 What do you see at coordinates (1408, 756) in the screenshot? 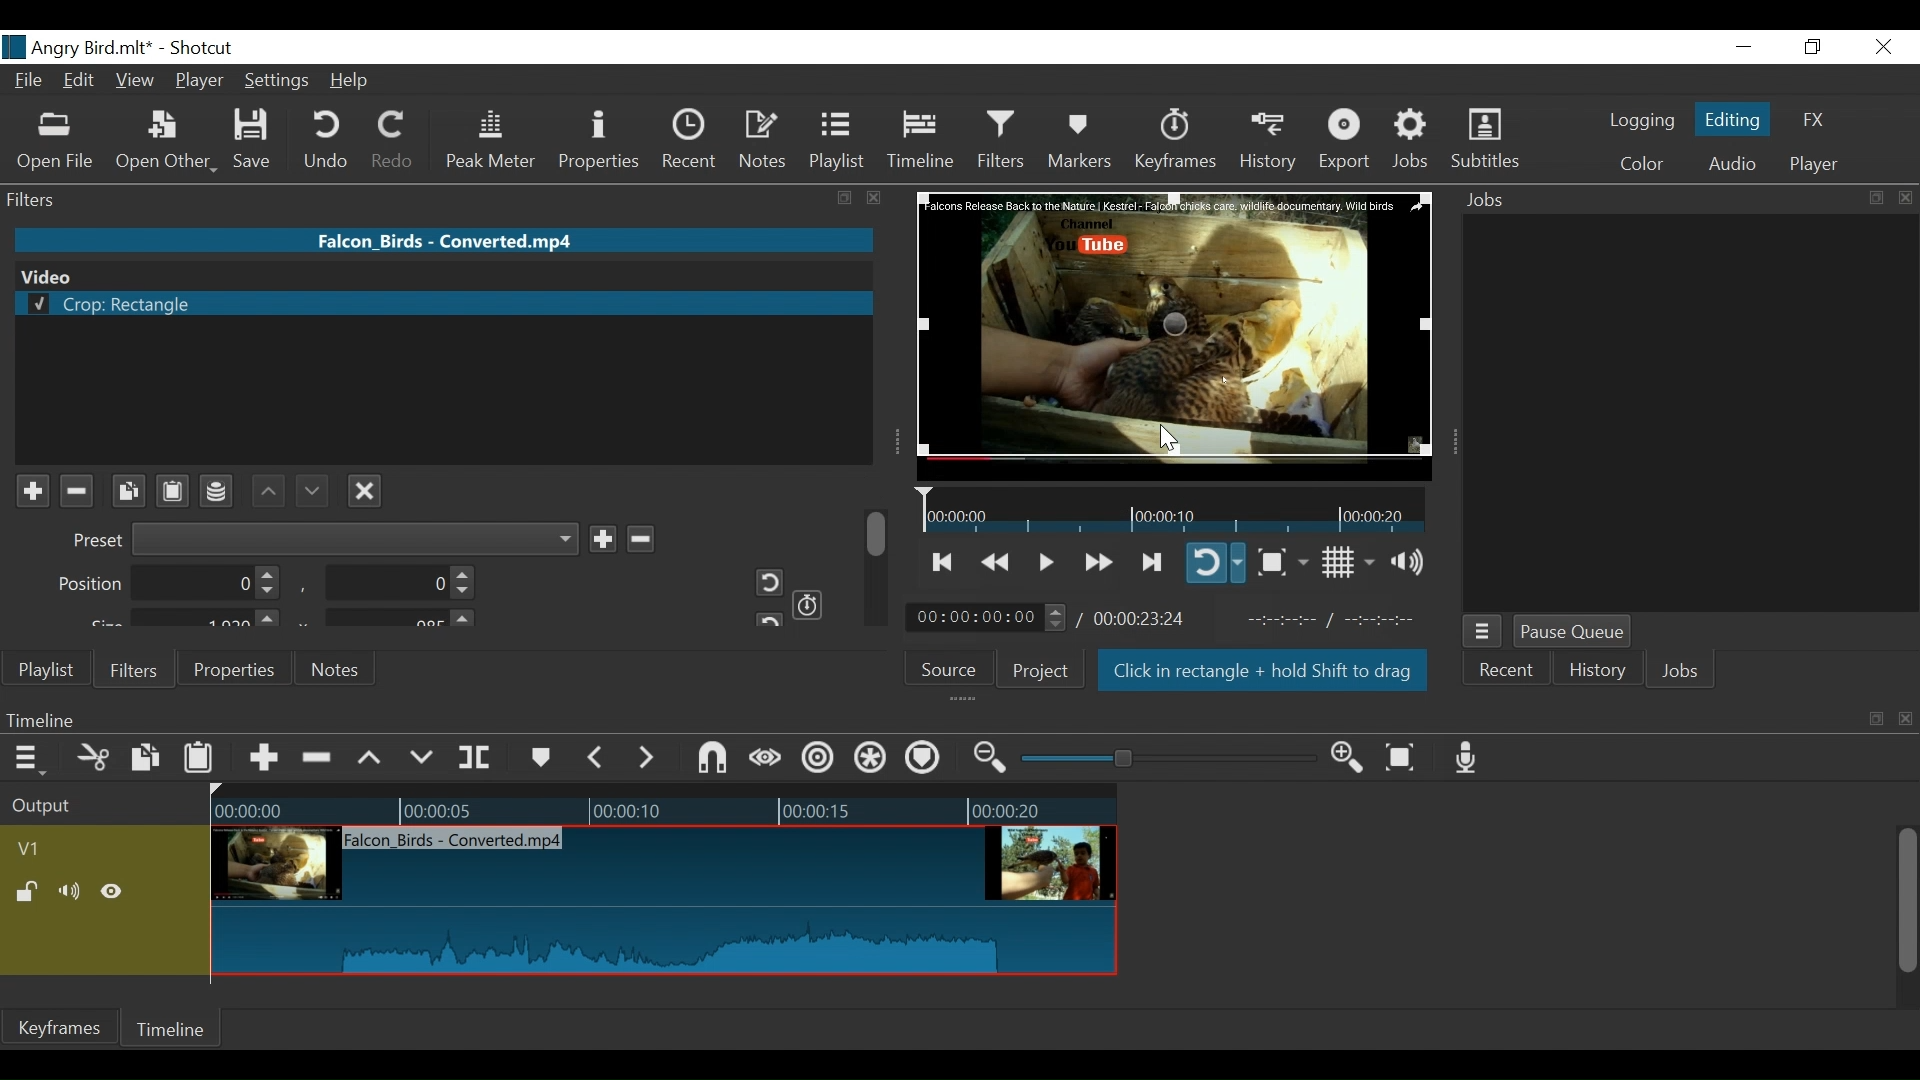
I see `Zoom timeline to fit` at bounding box center [1408, 756].